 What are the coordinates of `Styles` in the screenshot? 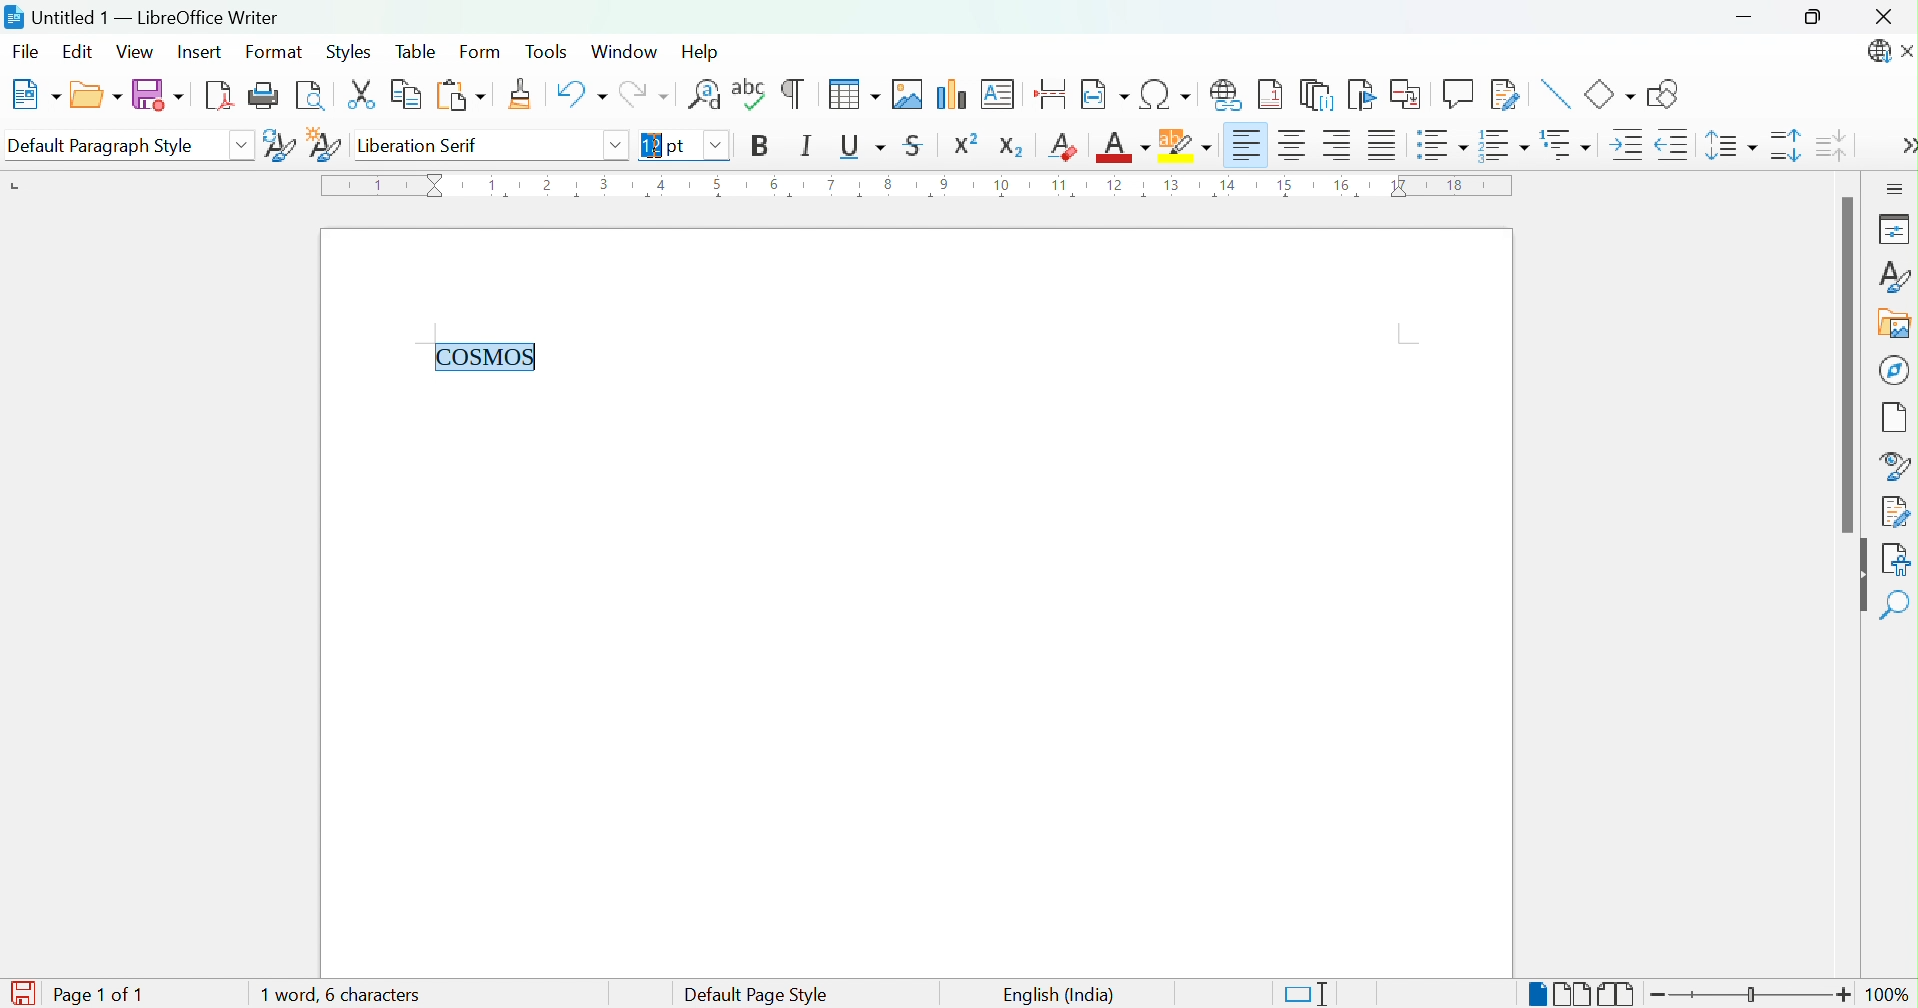 It's located at (347, 52).